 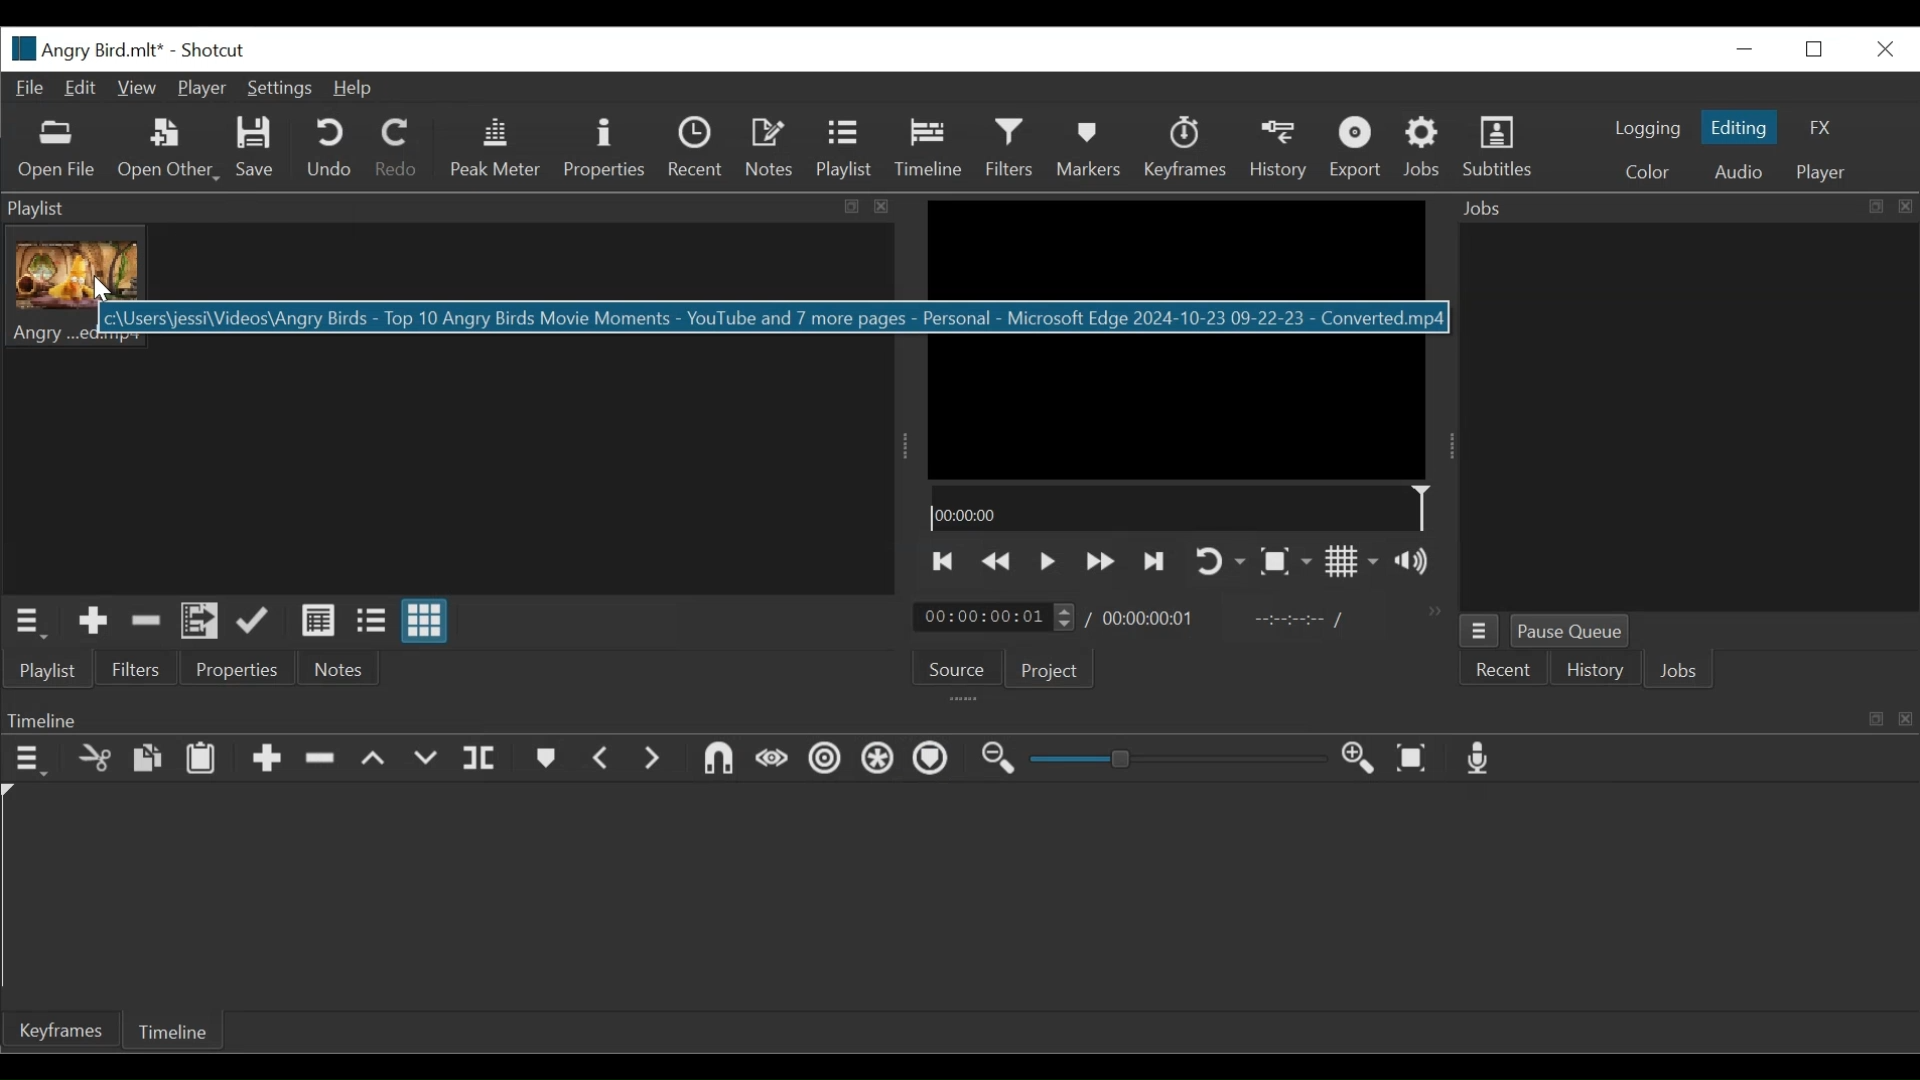 What do you see at coordinates (148, 758) in the screenshot?
I see `Copy` at bounding box center [148, 758].